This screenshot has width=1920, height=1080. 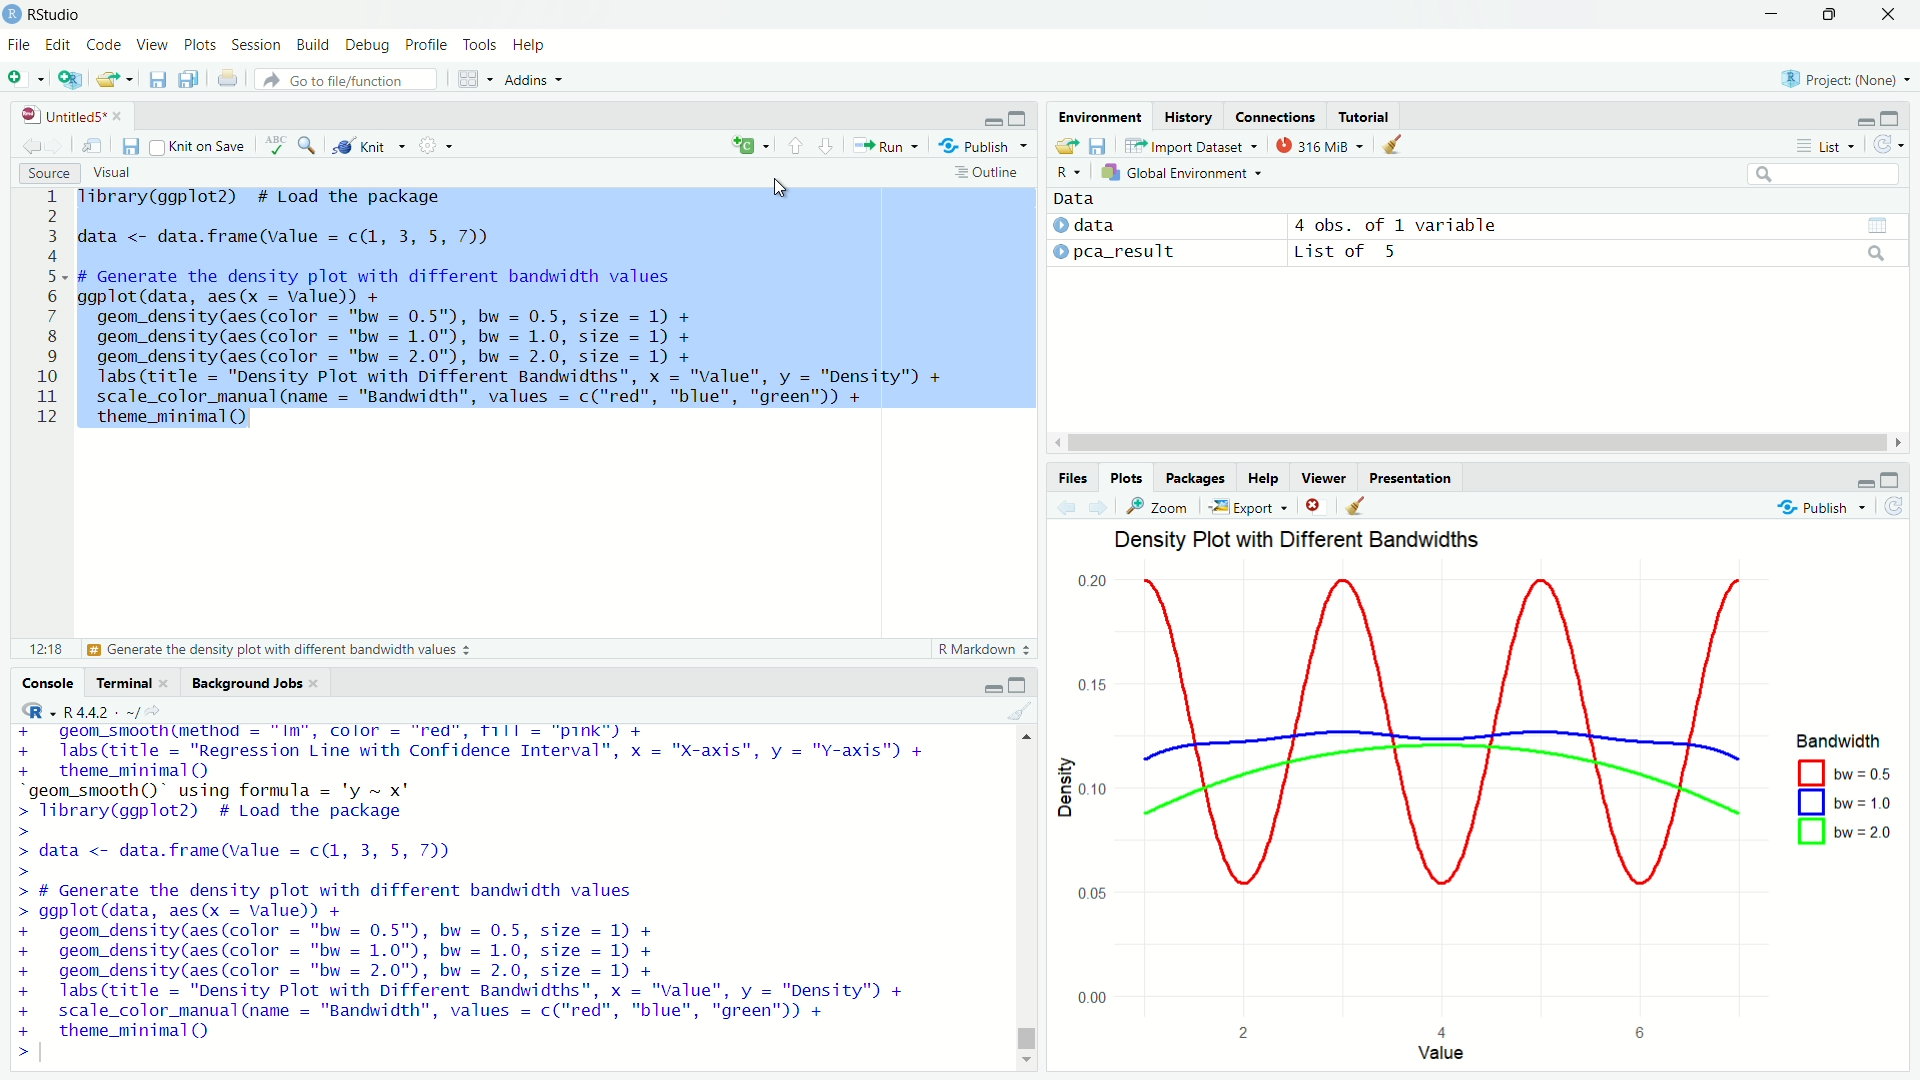 What do you see at coordinates (1095, 224) in the screenshot?
I see `data` at bounding box center [1095, 224].